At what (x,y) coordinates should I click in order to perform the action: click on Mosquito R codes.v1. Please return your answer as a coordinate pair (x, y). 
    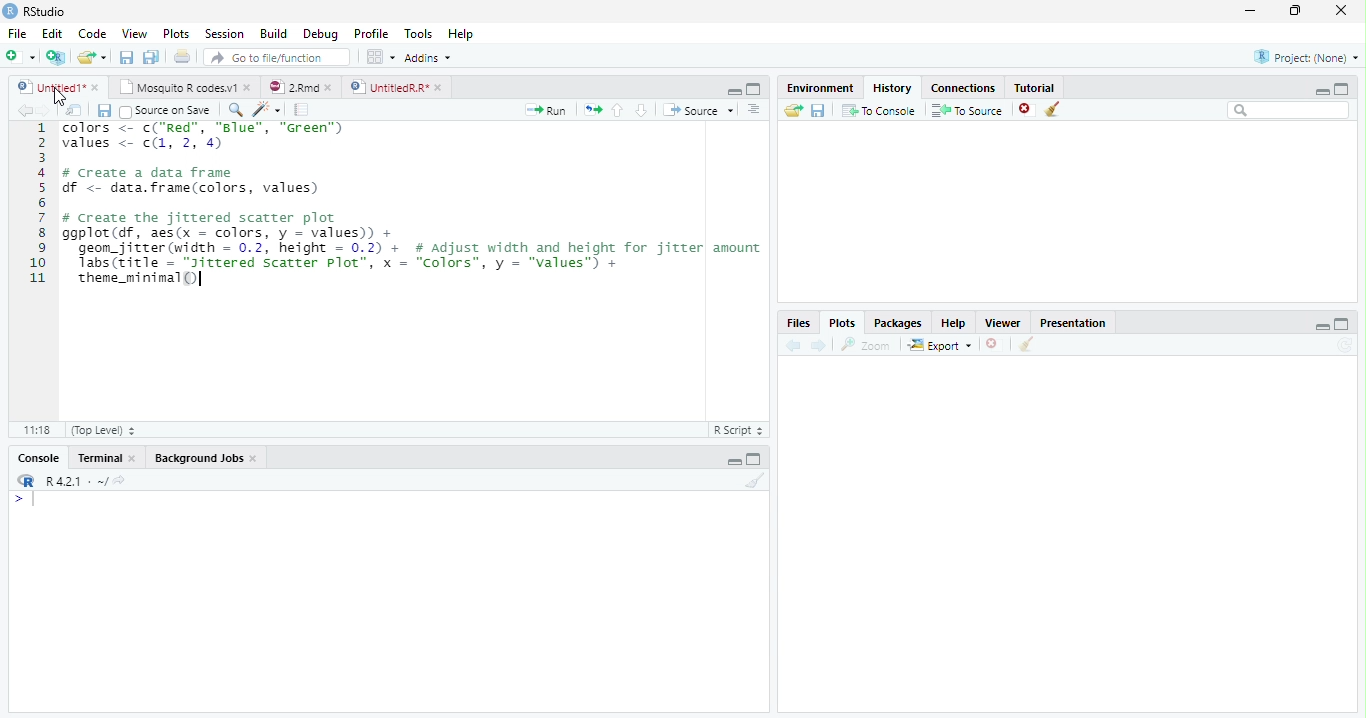
    Looking at the image, I should click on (175, 87).